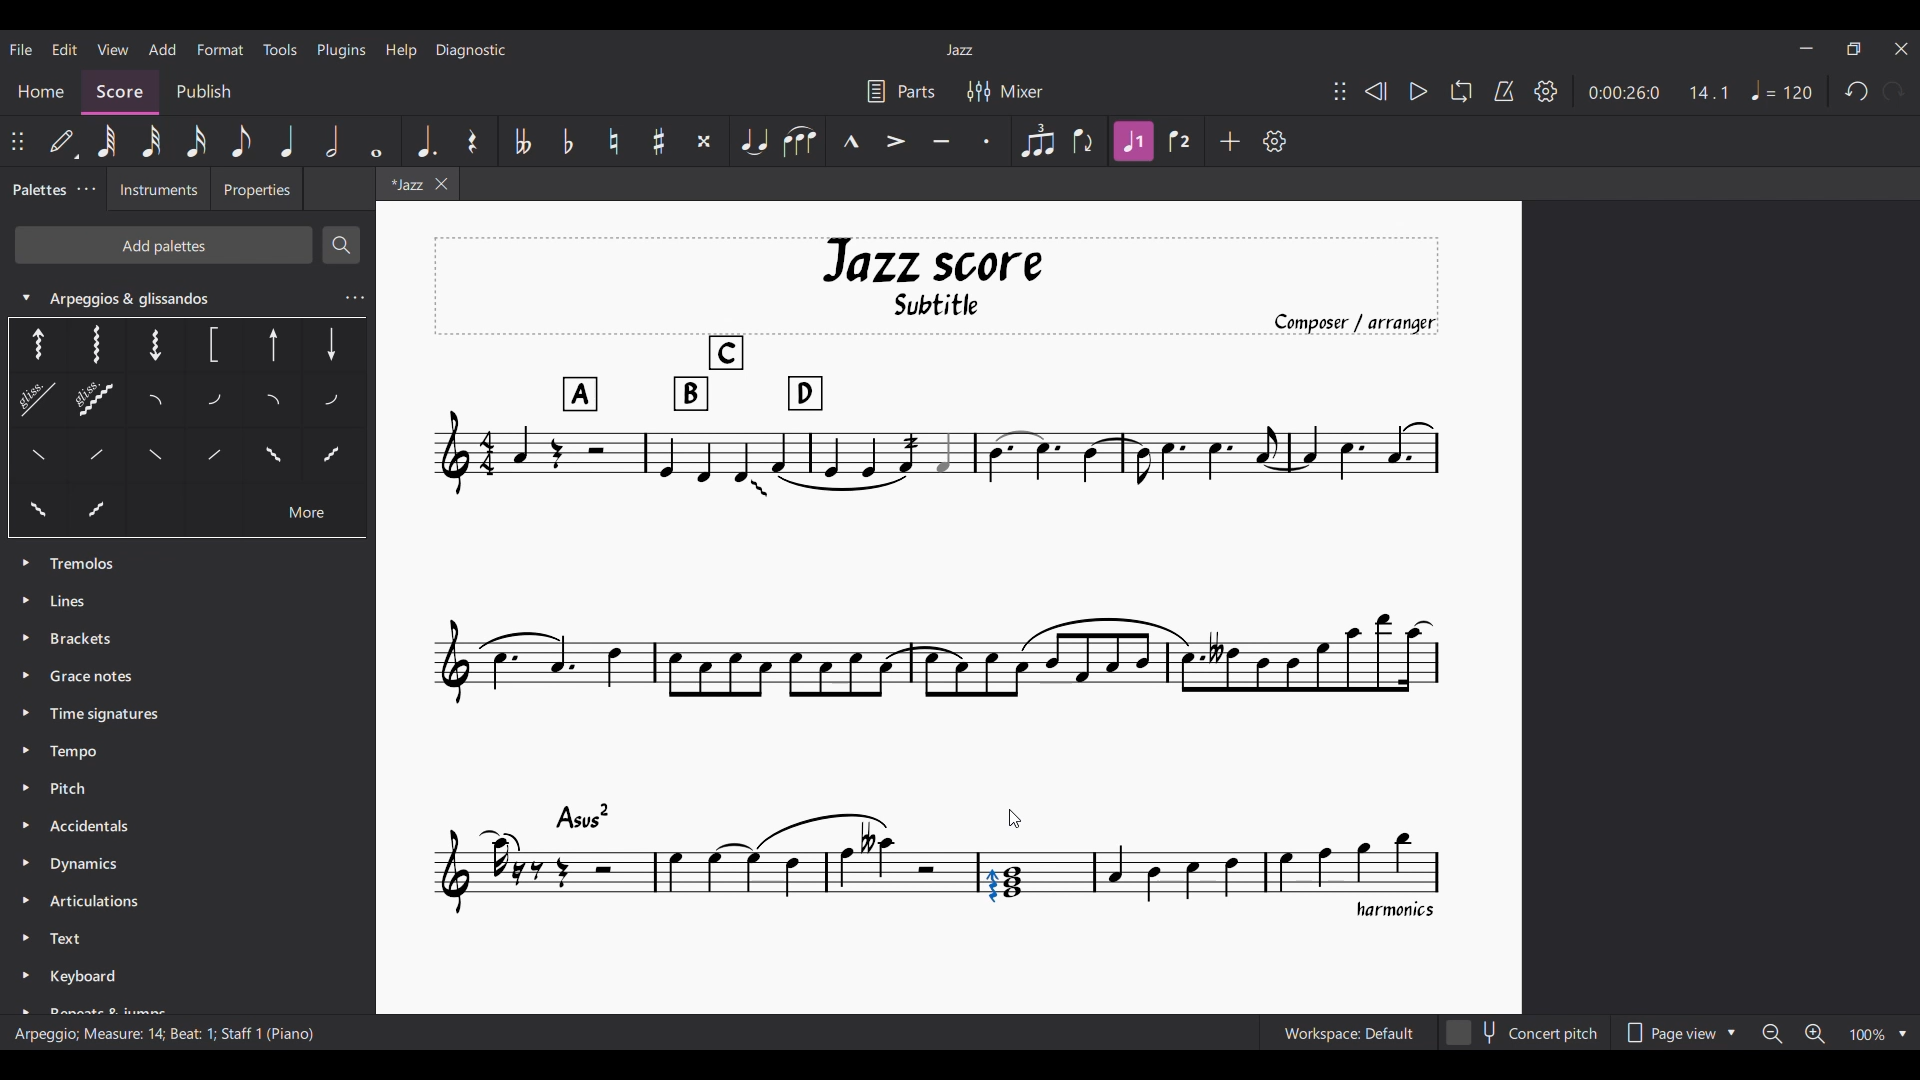 This screenshot has height=1080, width=1920. Describe the element at coordinates (704, 142) in the screenshot. I see `Toggle double sharp` at that location.